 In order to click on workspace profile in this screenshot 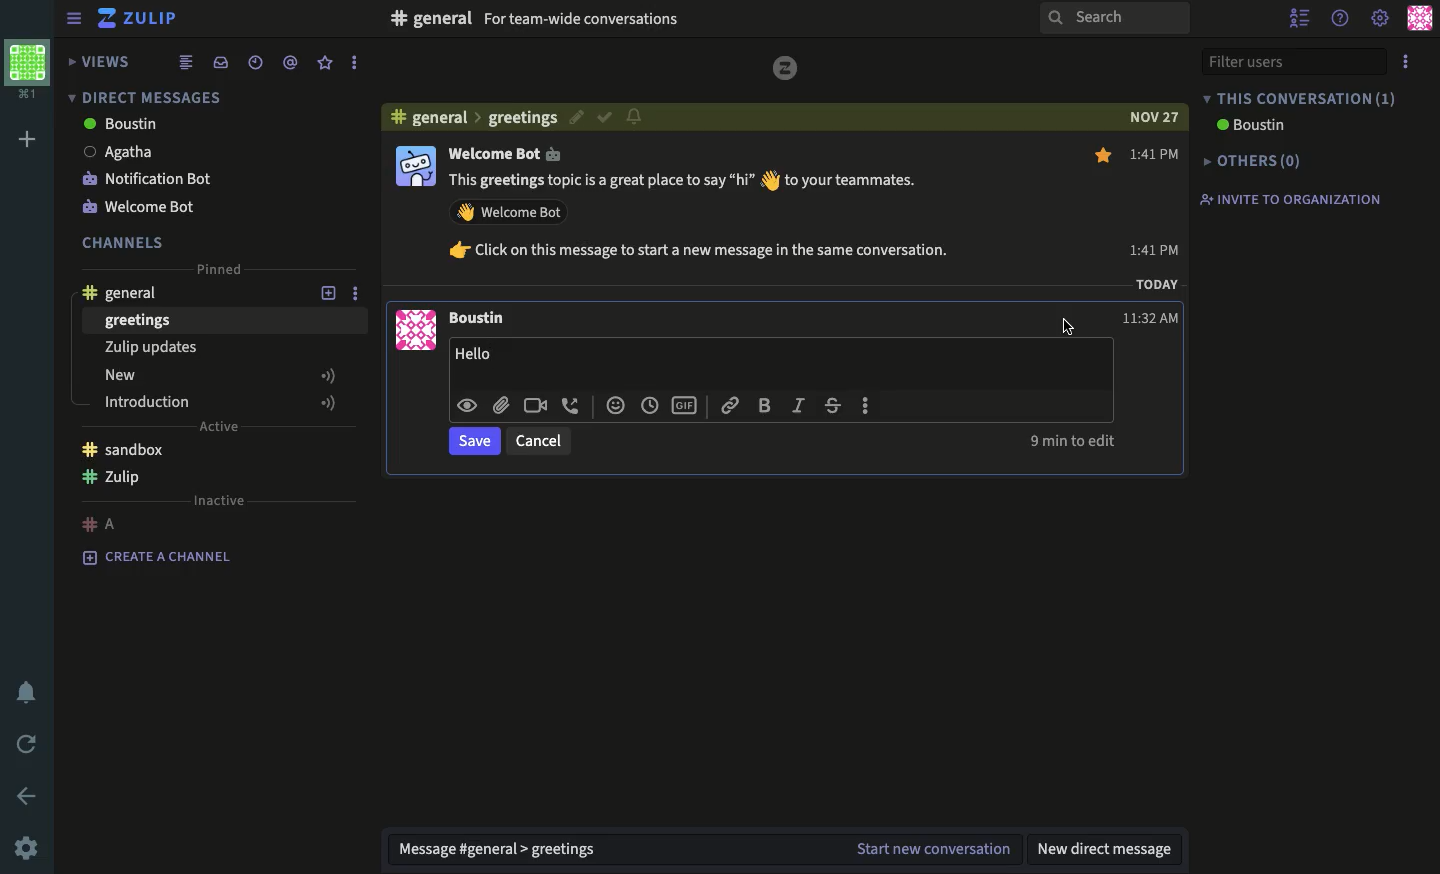, I will do `click(29, 71)`.